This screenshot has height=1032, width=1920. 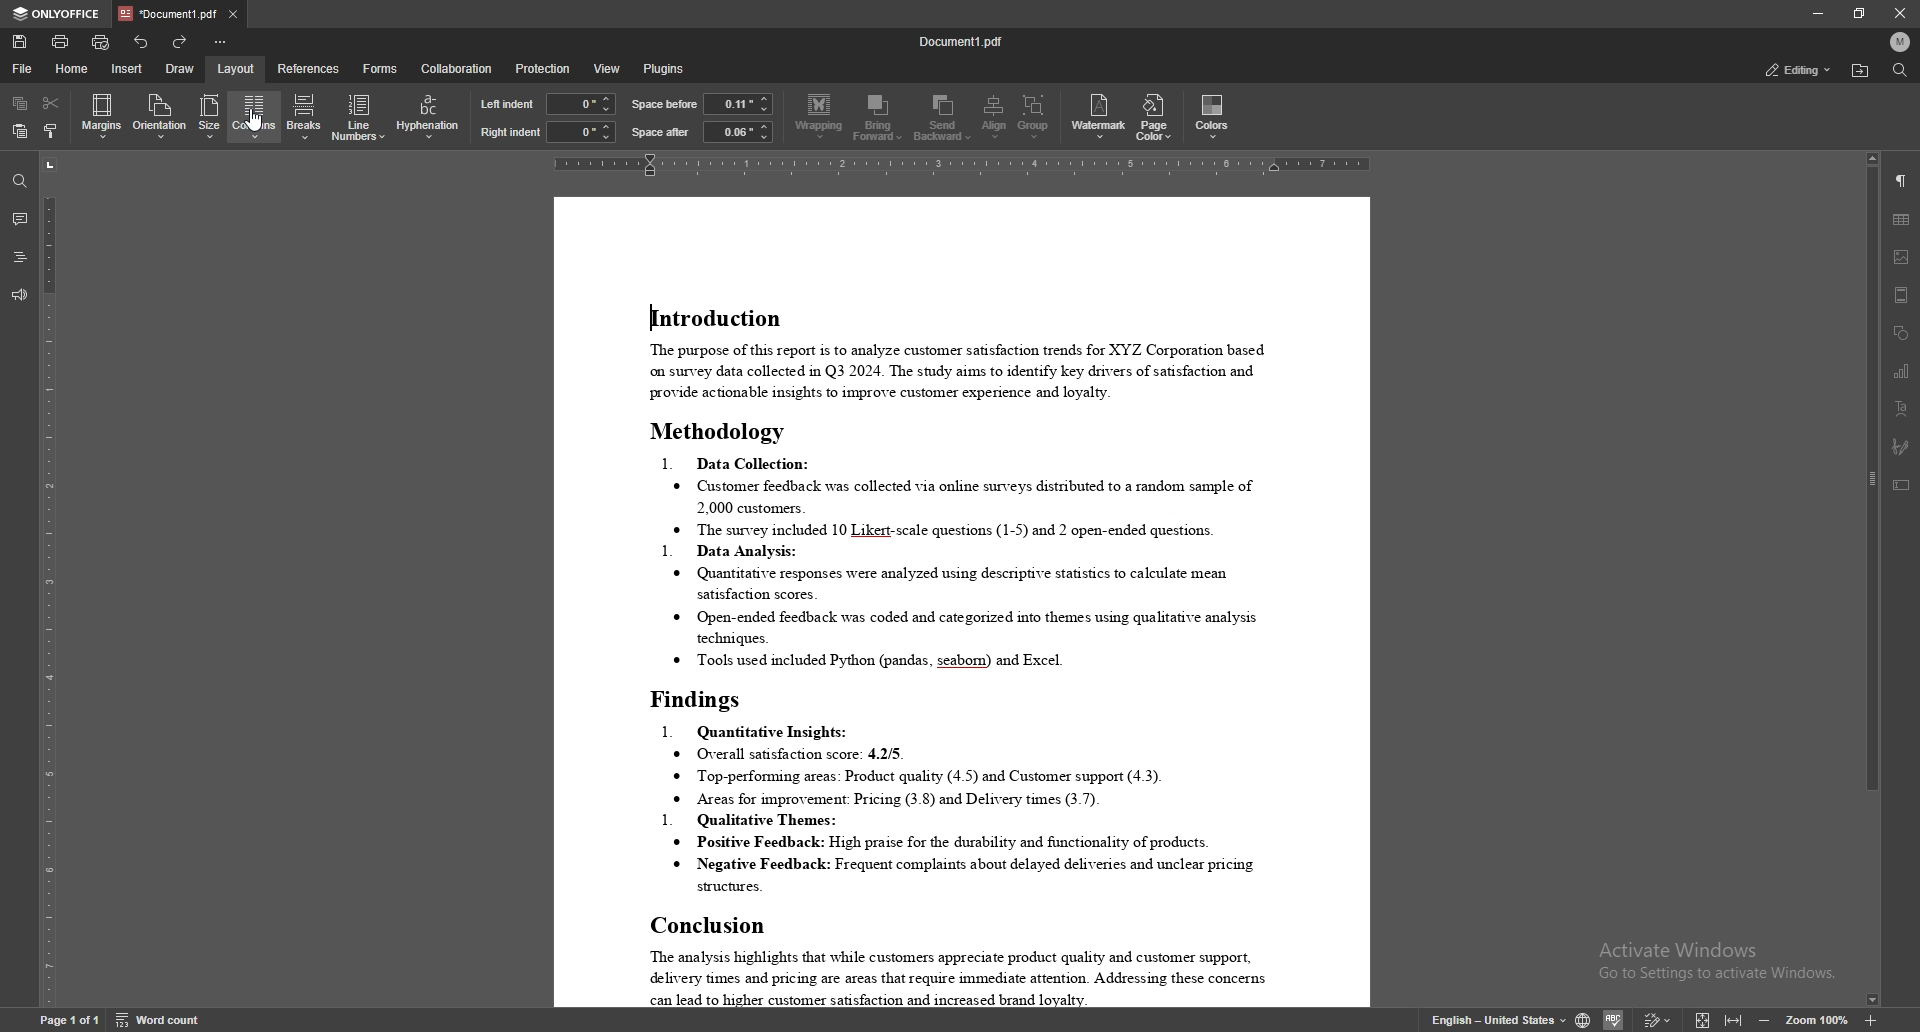 I want to click on breaks, so click(x=306, y=116).